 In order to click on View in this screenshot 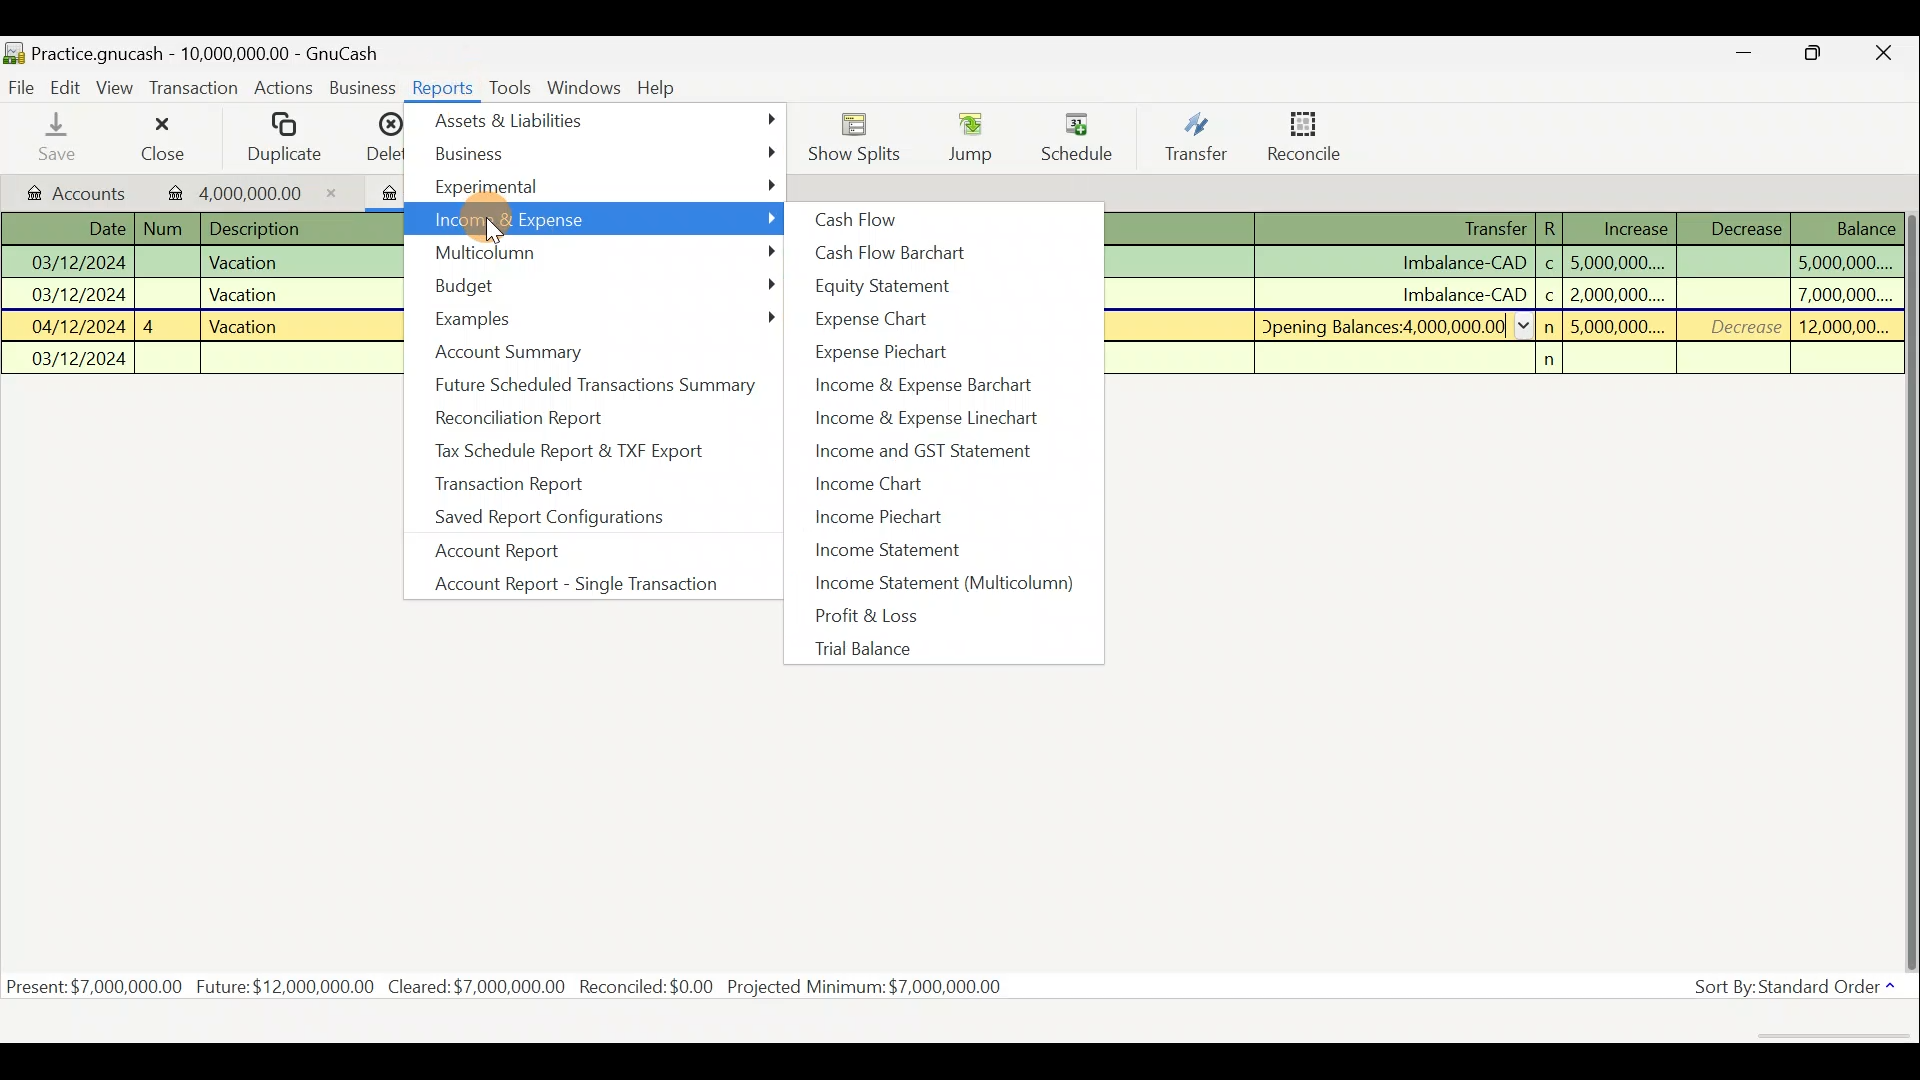, I will do `click(116, 88)`.